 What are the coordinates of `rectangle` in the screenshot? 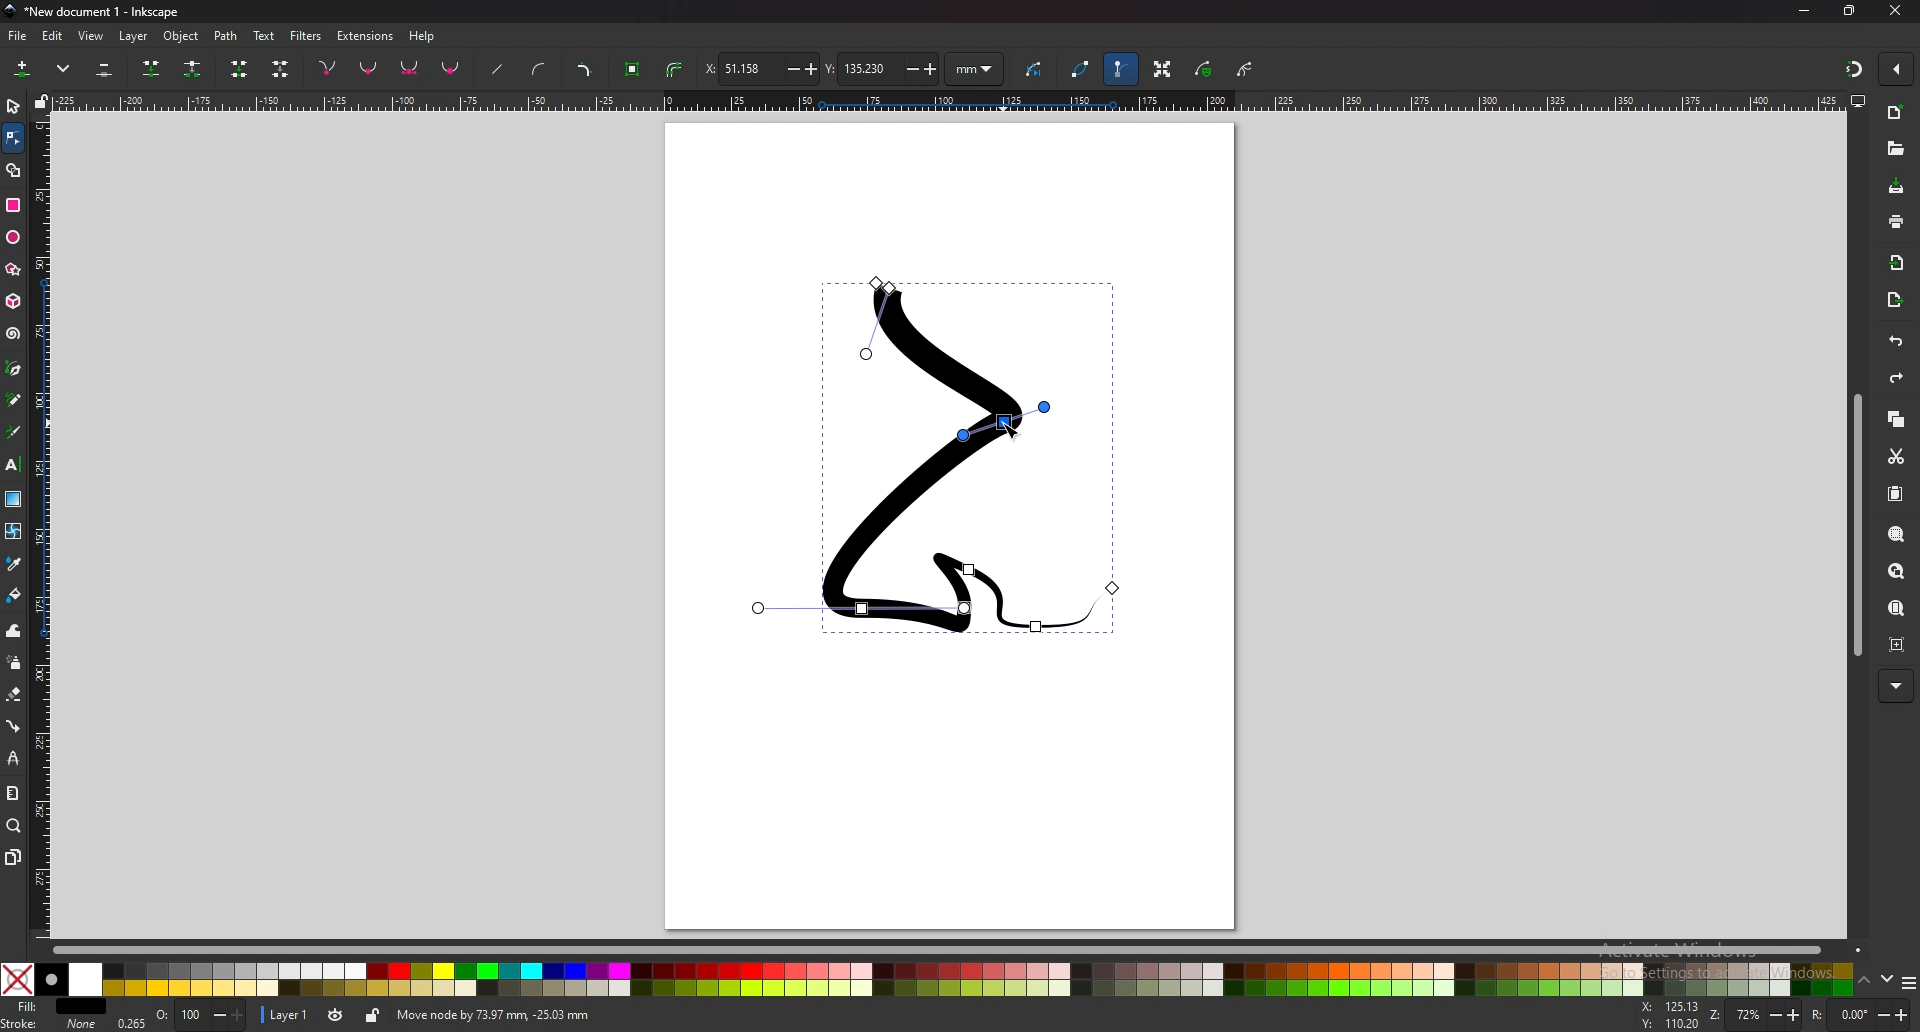 It's located at (12, 205).